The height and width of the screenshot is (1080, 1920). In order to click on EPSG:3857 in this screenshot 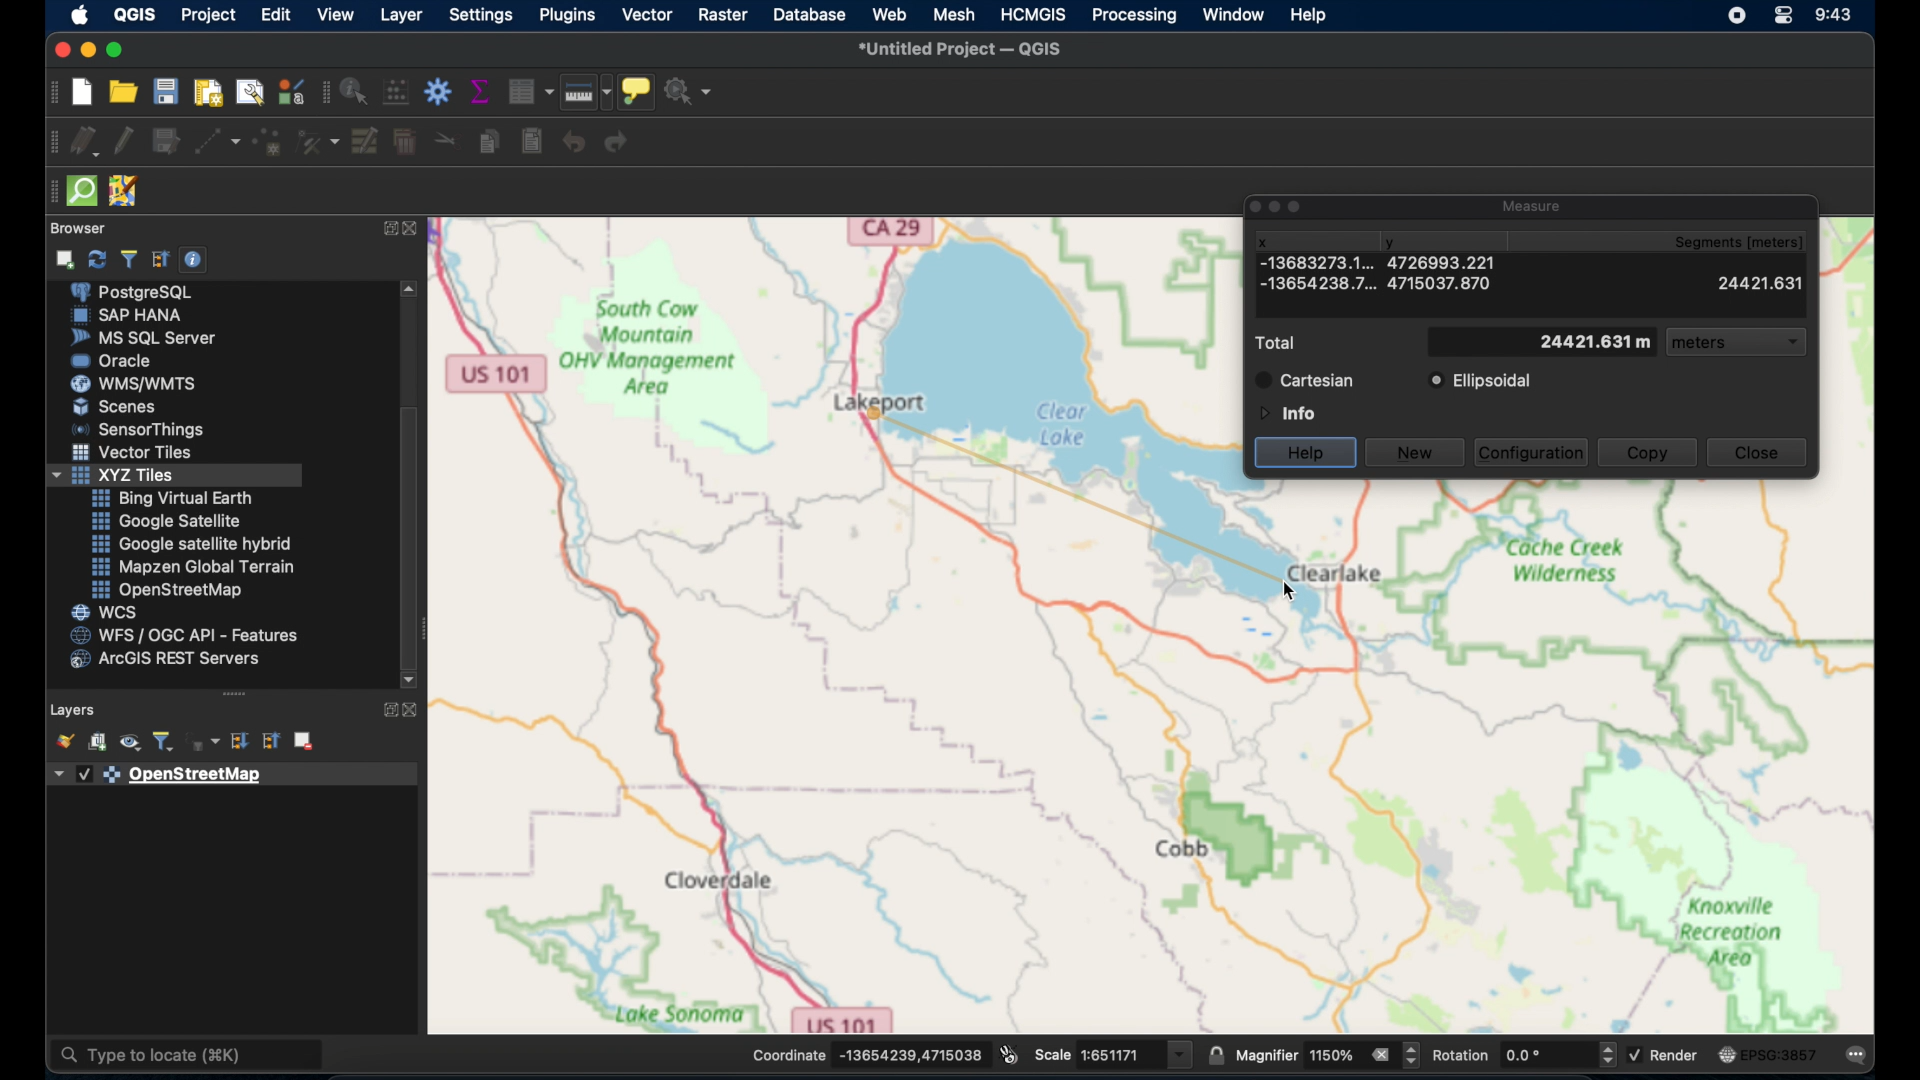, I will do `click(1768, 1053)`.